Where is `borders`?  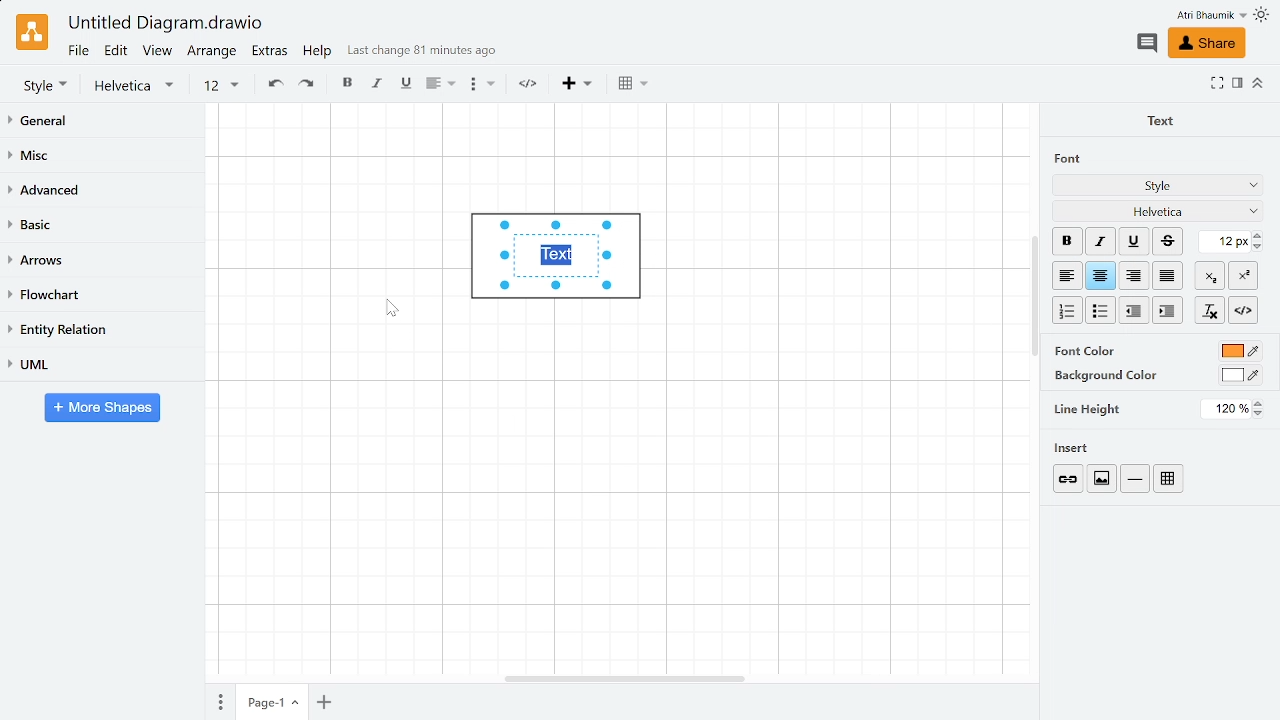 borders is located at coordinates (633, 84).